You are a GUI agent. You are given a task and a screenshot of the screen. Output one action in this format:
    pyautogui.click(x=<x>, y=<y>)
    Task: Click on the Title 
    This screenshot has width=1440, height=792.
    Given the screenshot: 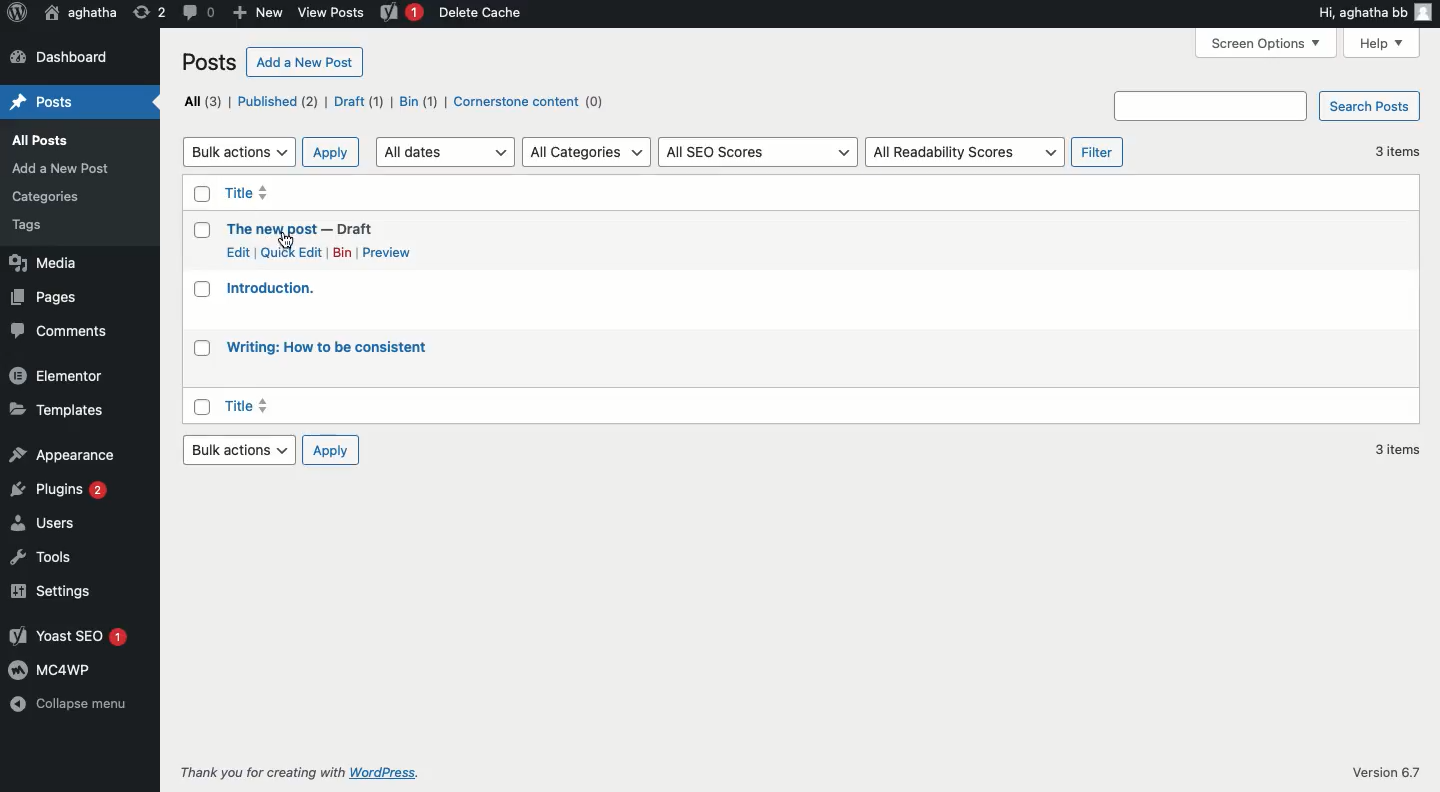 What is the action you would take?
    pyautogui.click(x=247, y=192)
    